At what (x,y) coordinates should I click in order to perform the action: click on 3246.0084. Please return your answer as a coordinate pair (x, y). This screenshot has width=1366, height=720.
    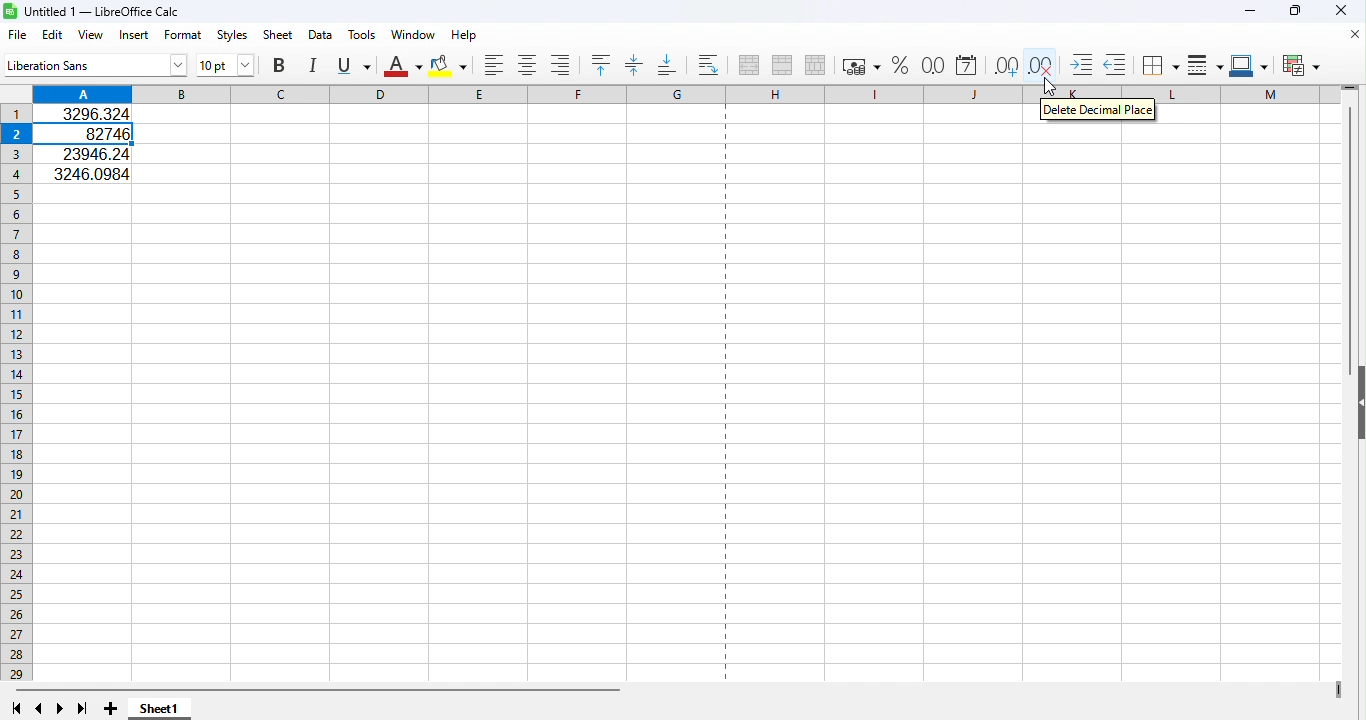
    Looking at the image, I should click on (91, 172).